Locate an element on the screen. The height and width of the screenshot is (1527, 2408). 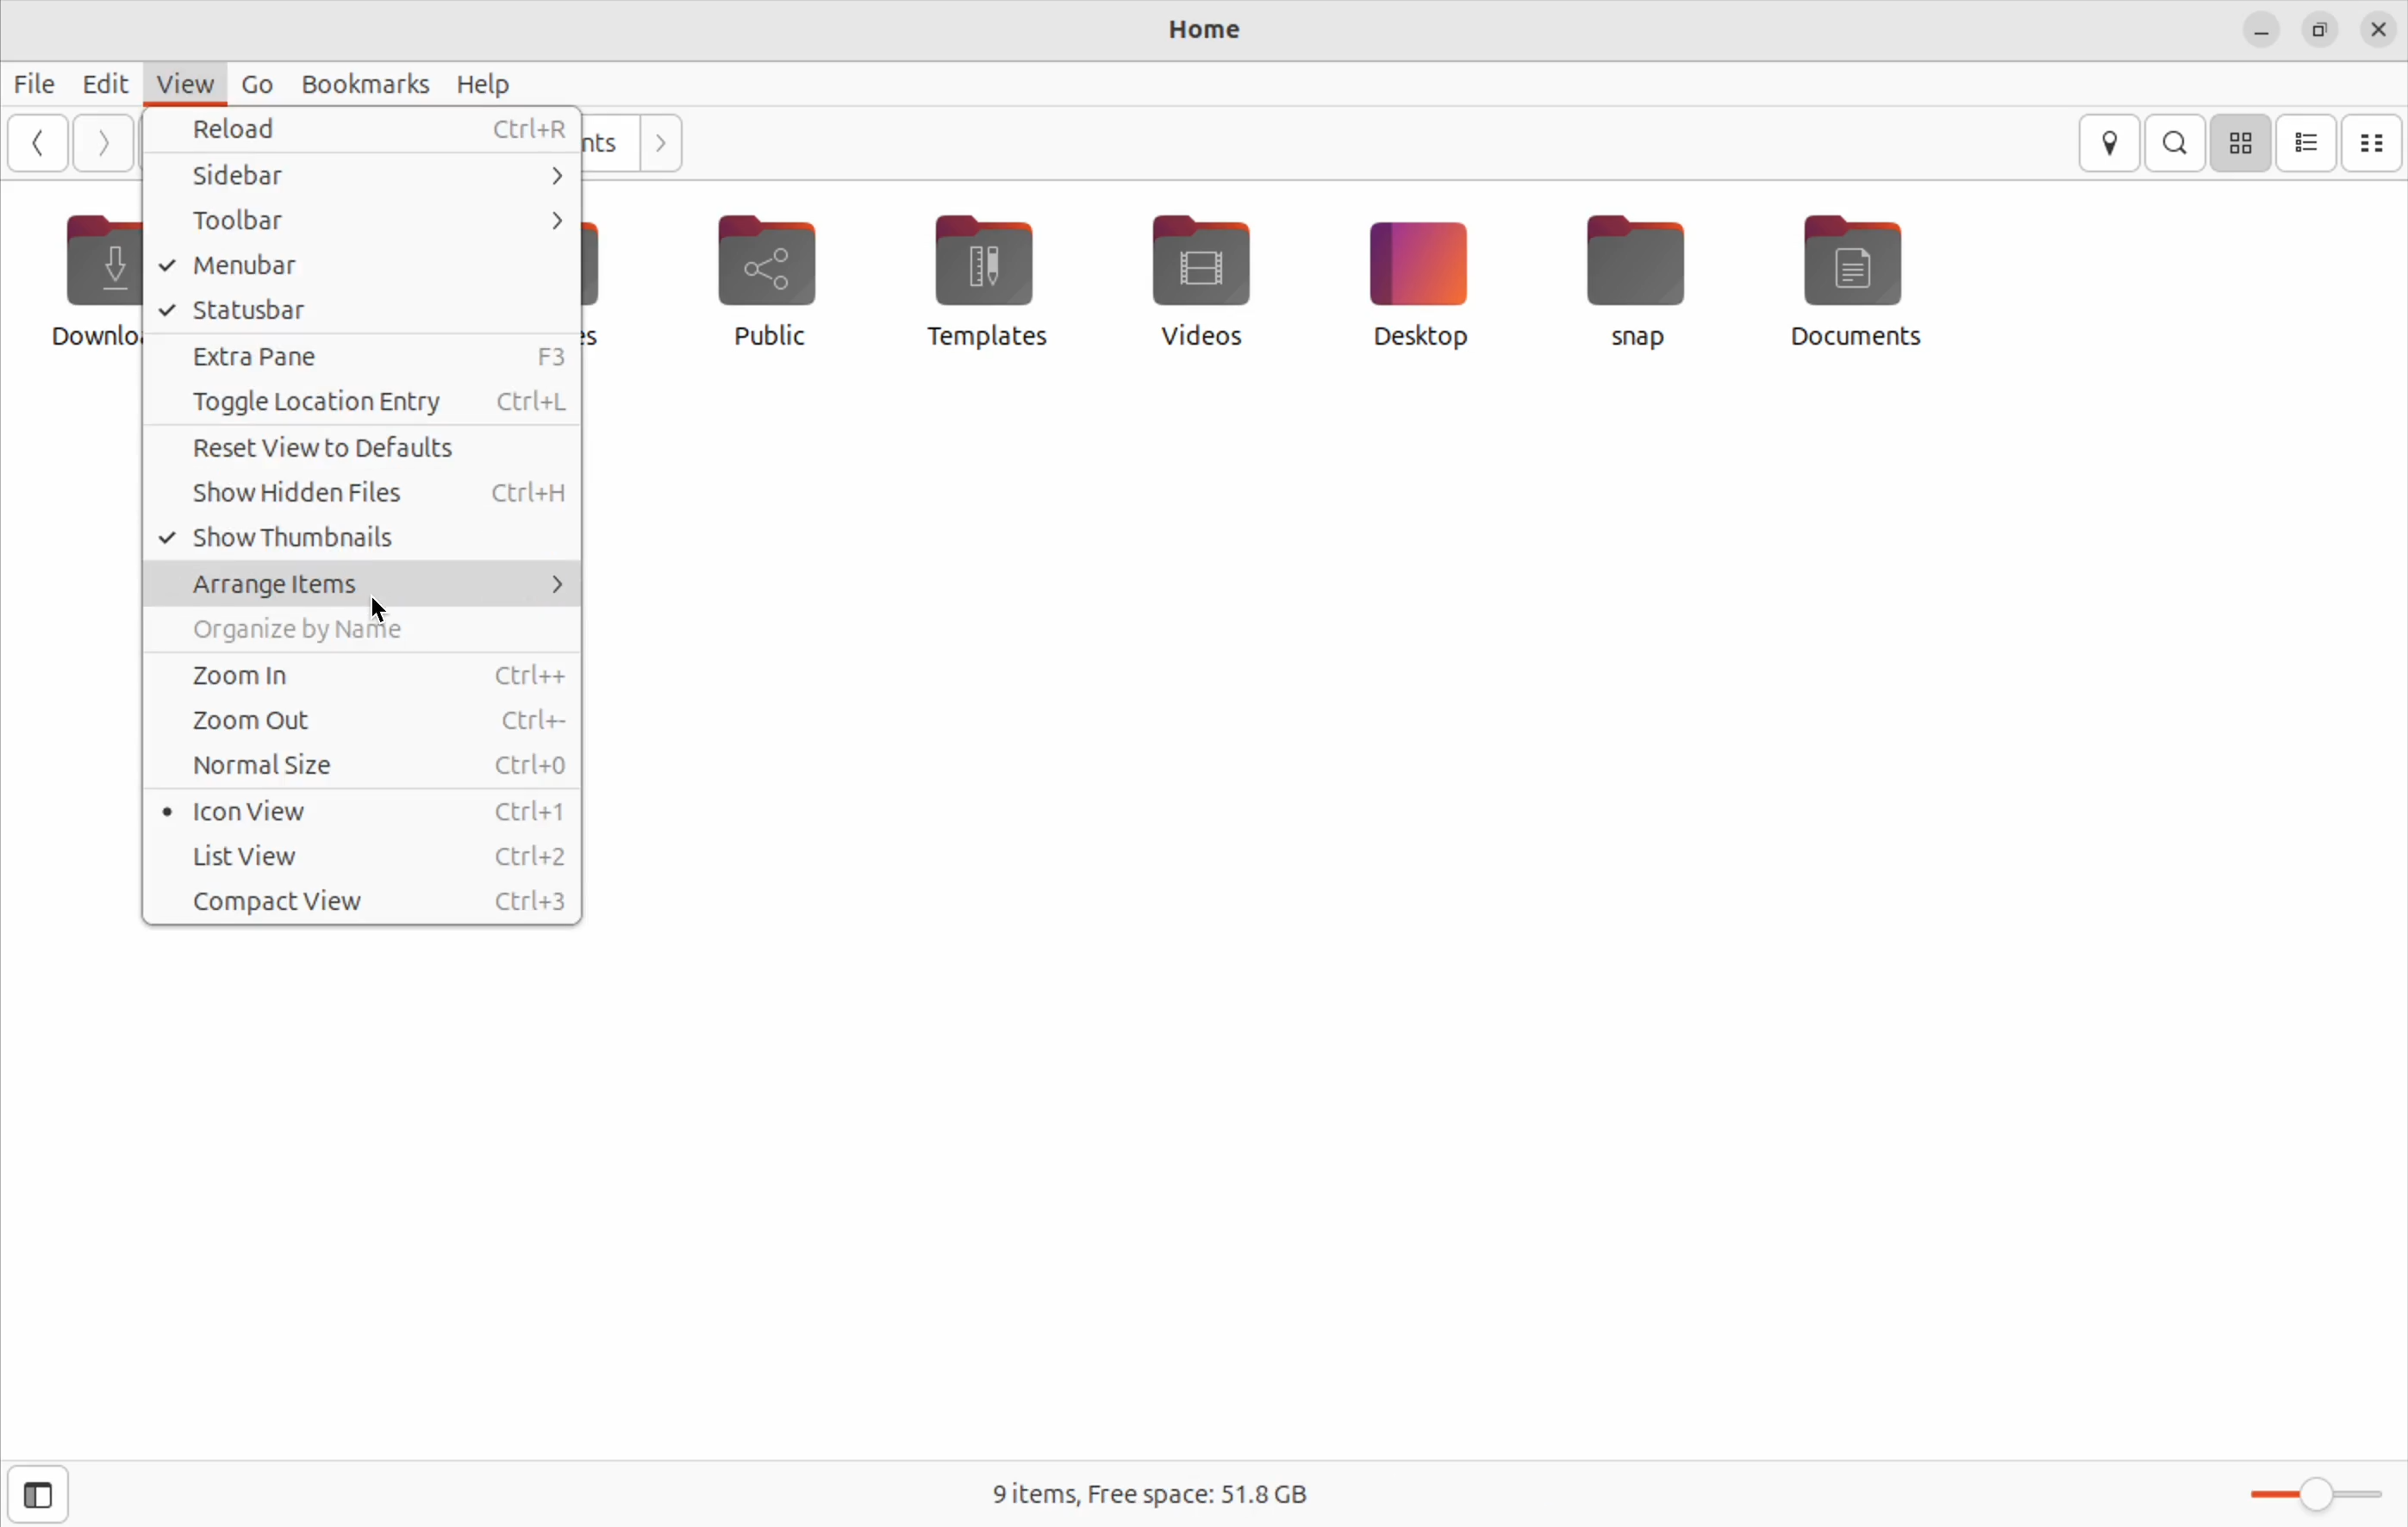
extra pane is located at coordinates (366, 356).